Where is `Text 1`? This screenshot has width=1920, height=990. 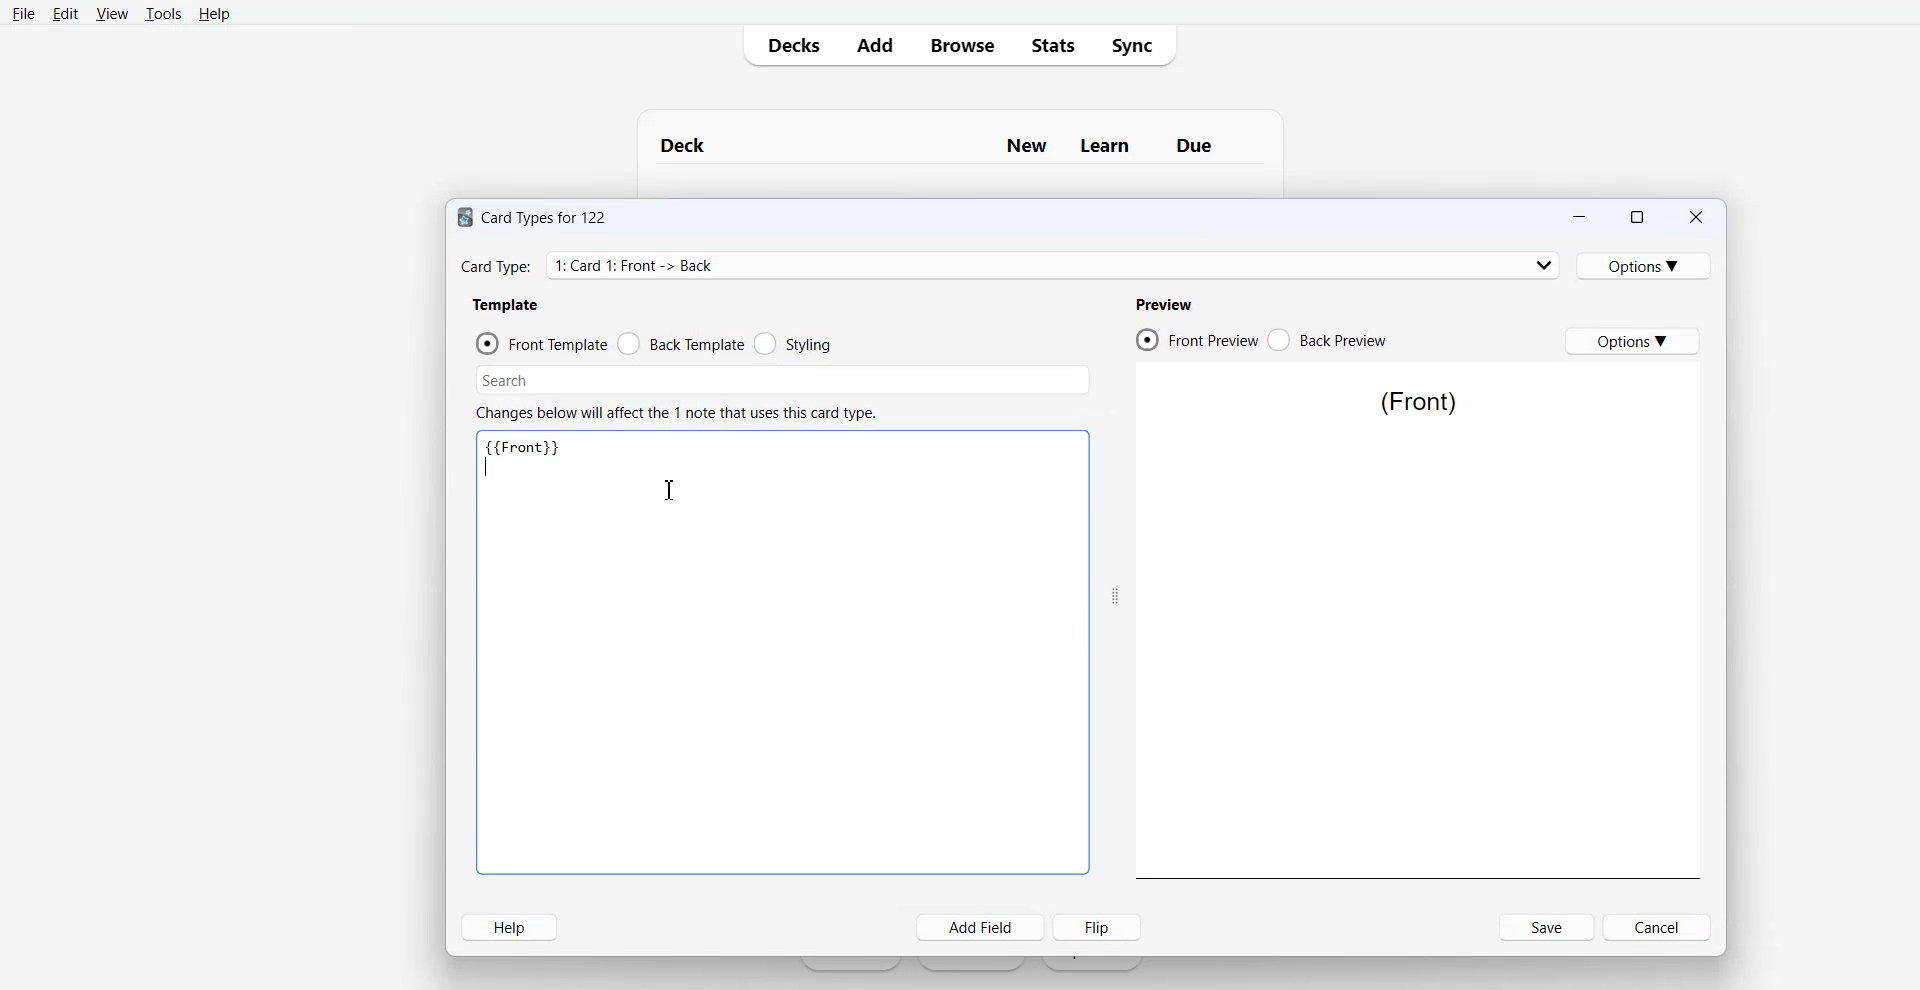 Text 1 is located at coordinates (941, 146).